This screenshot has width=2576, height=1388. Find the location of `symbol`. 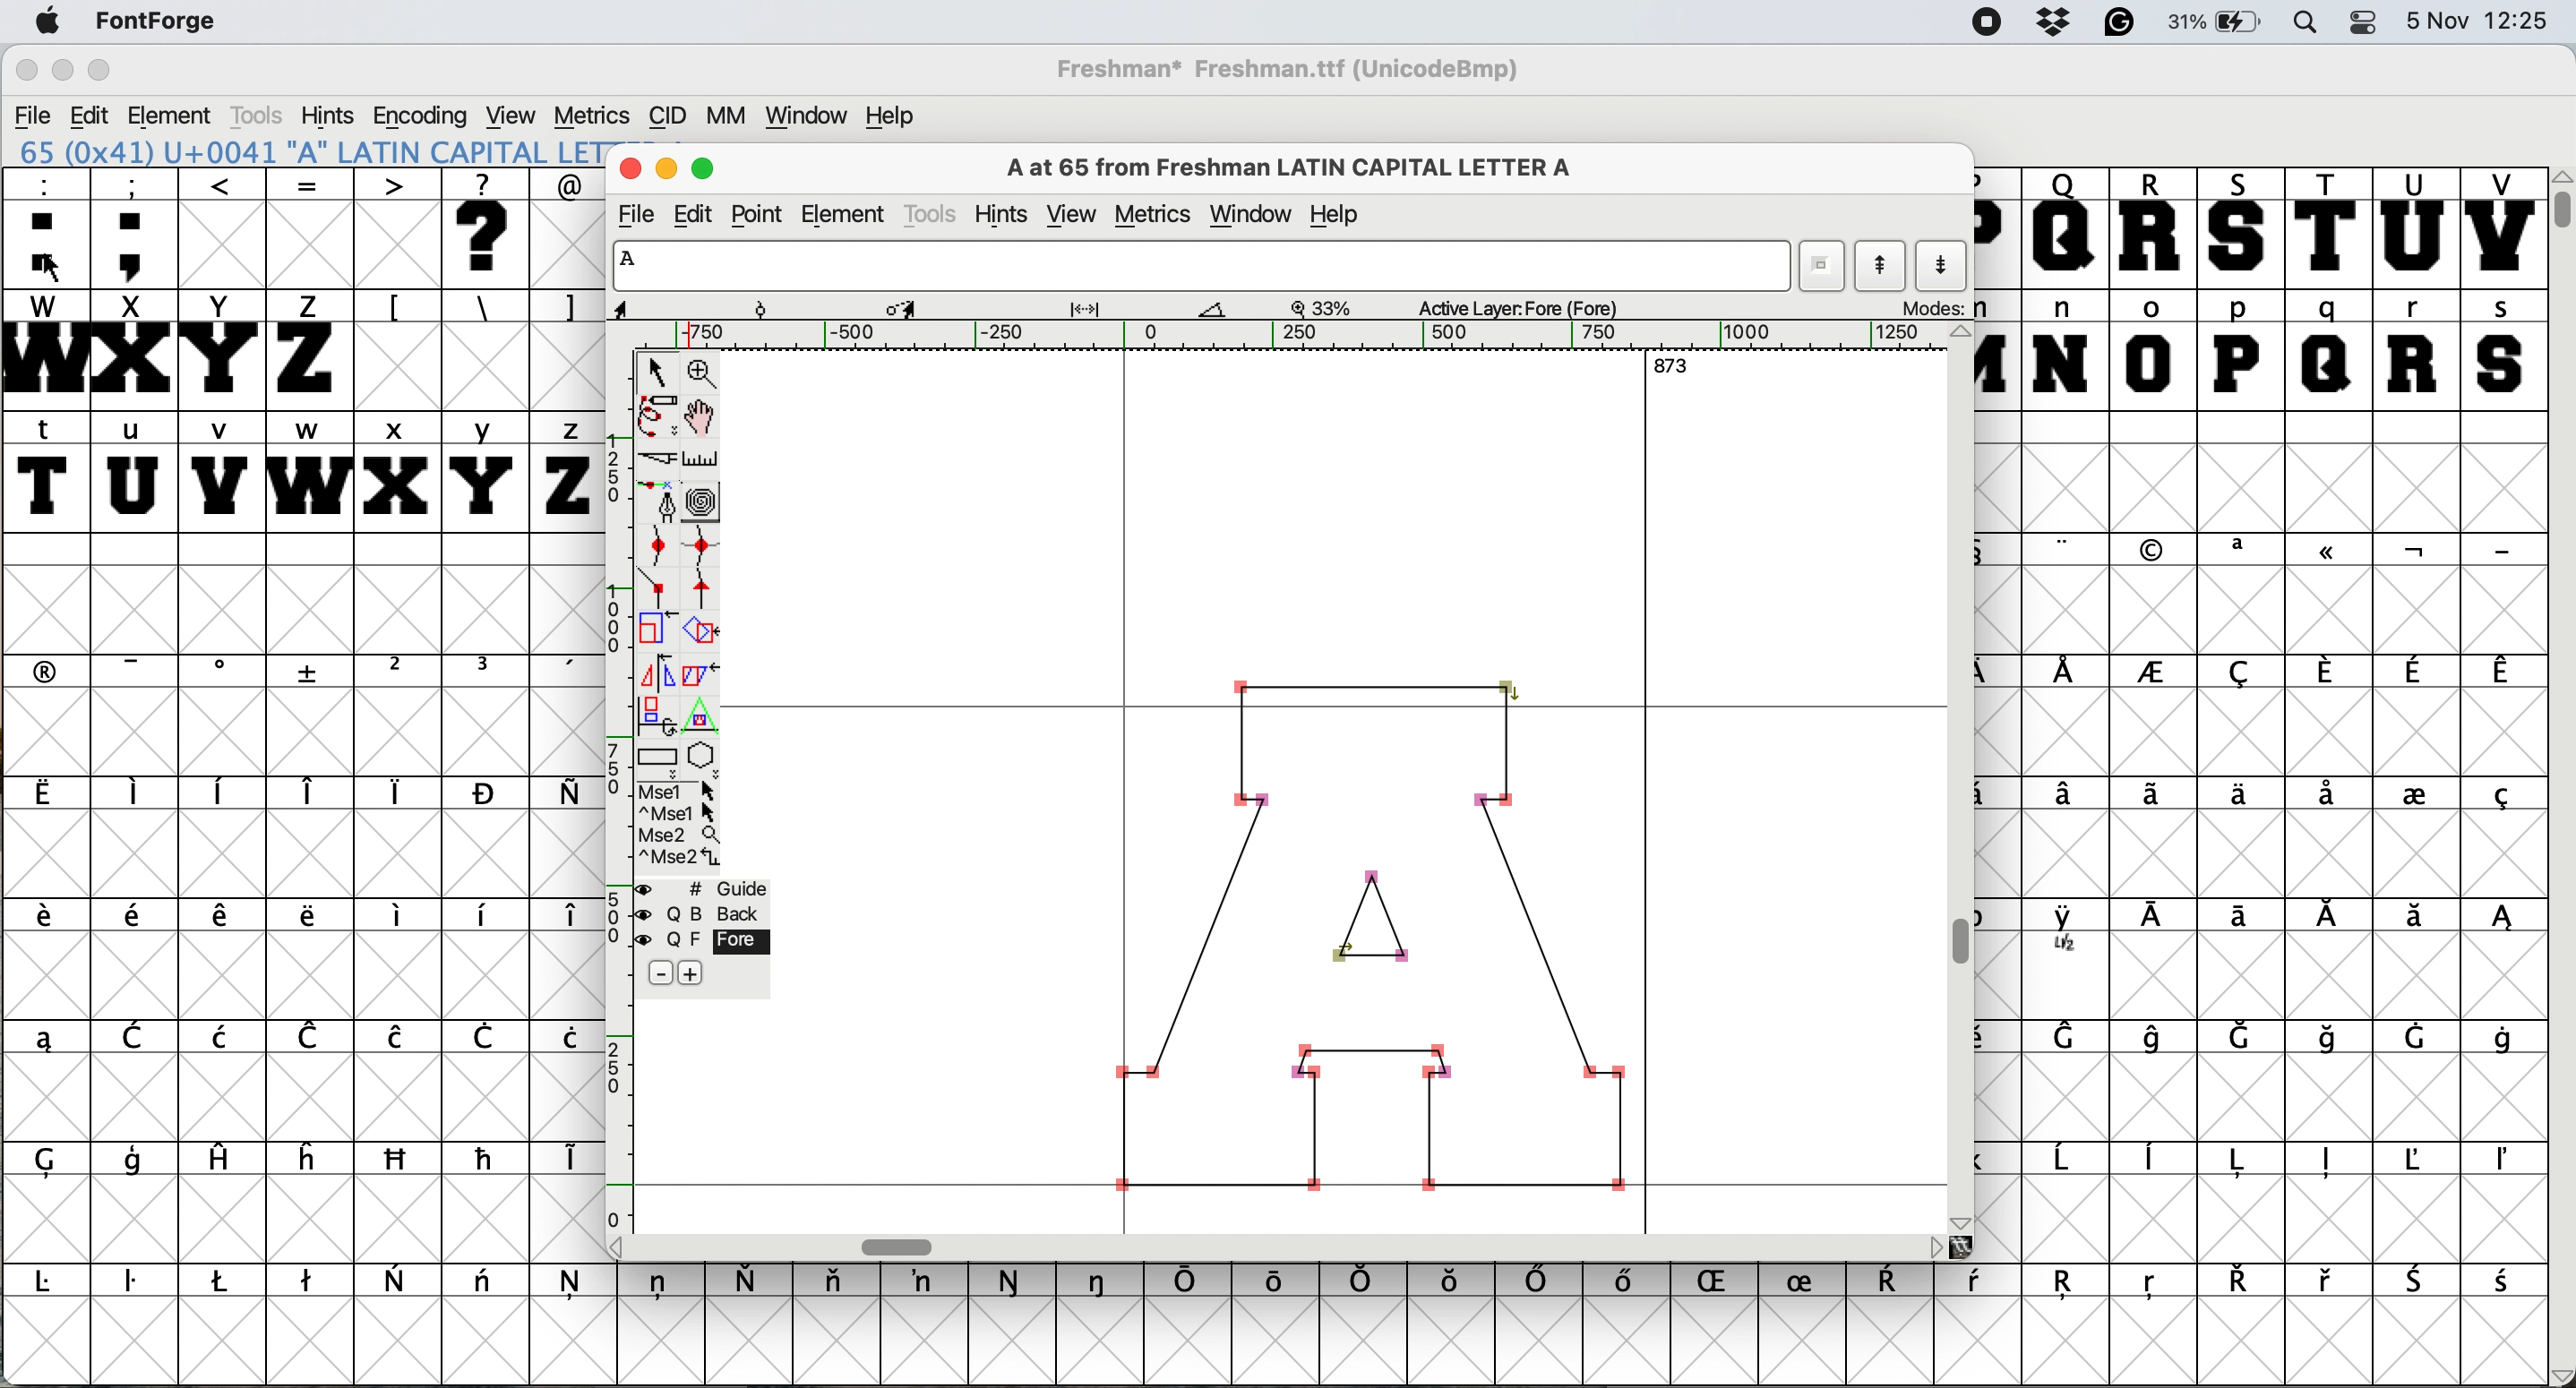

symbol is located at coordinates (223, 791).